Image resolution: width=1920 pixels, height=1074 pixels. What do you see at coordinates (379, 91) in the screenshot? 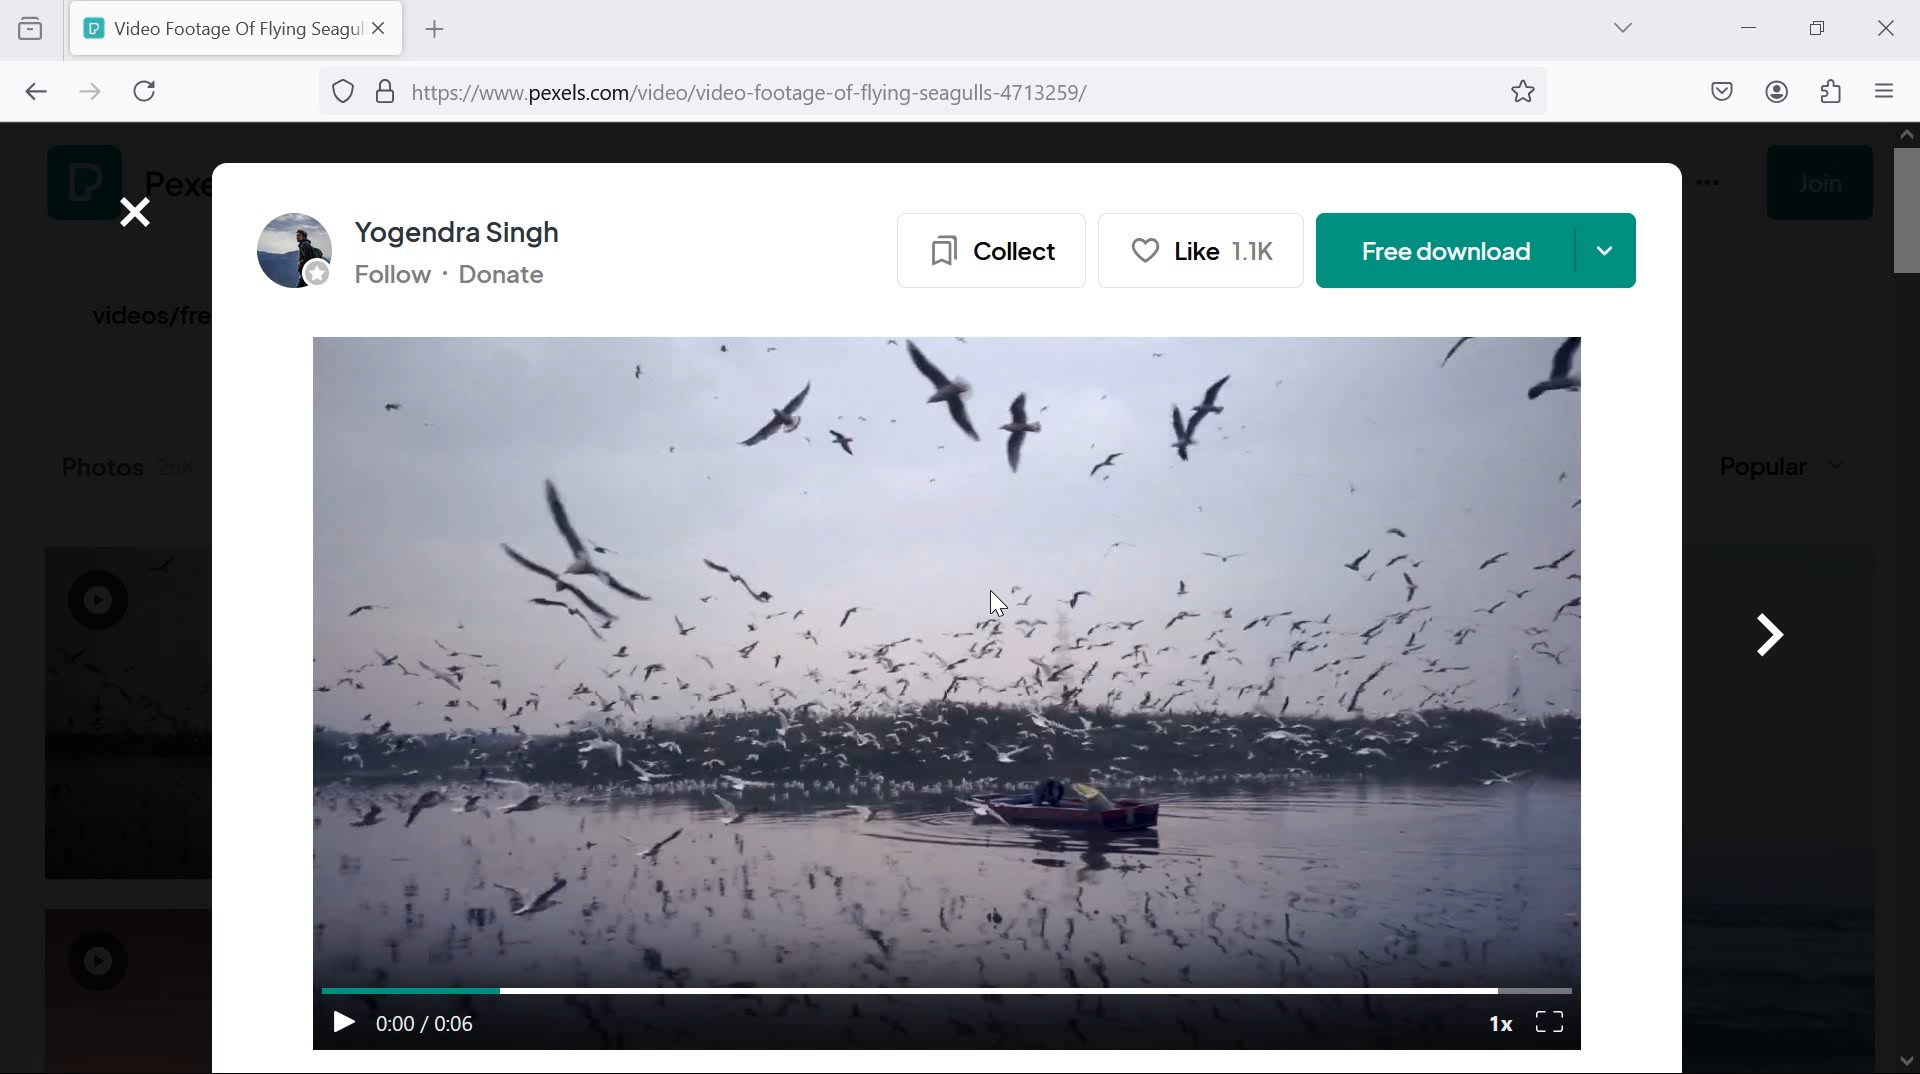
I see `PERMISSIONS` at bounding box center [379, 91].